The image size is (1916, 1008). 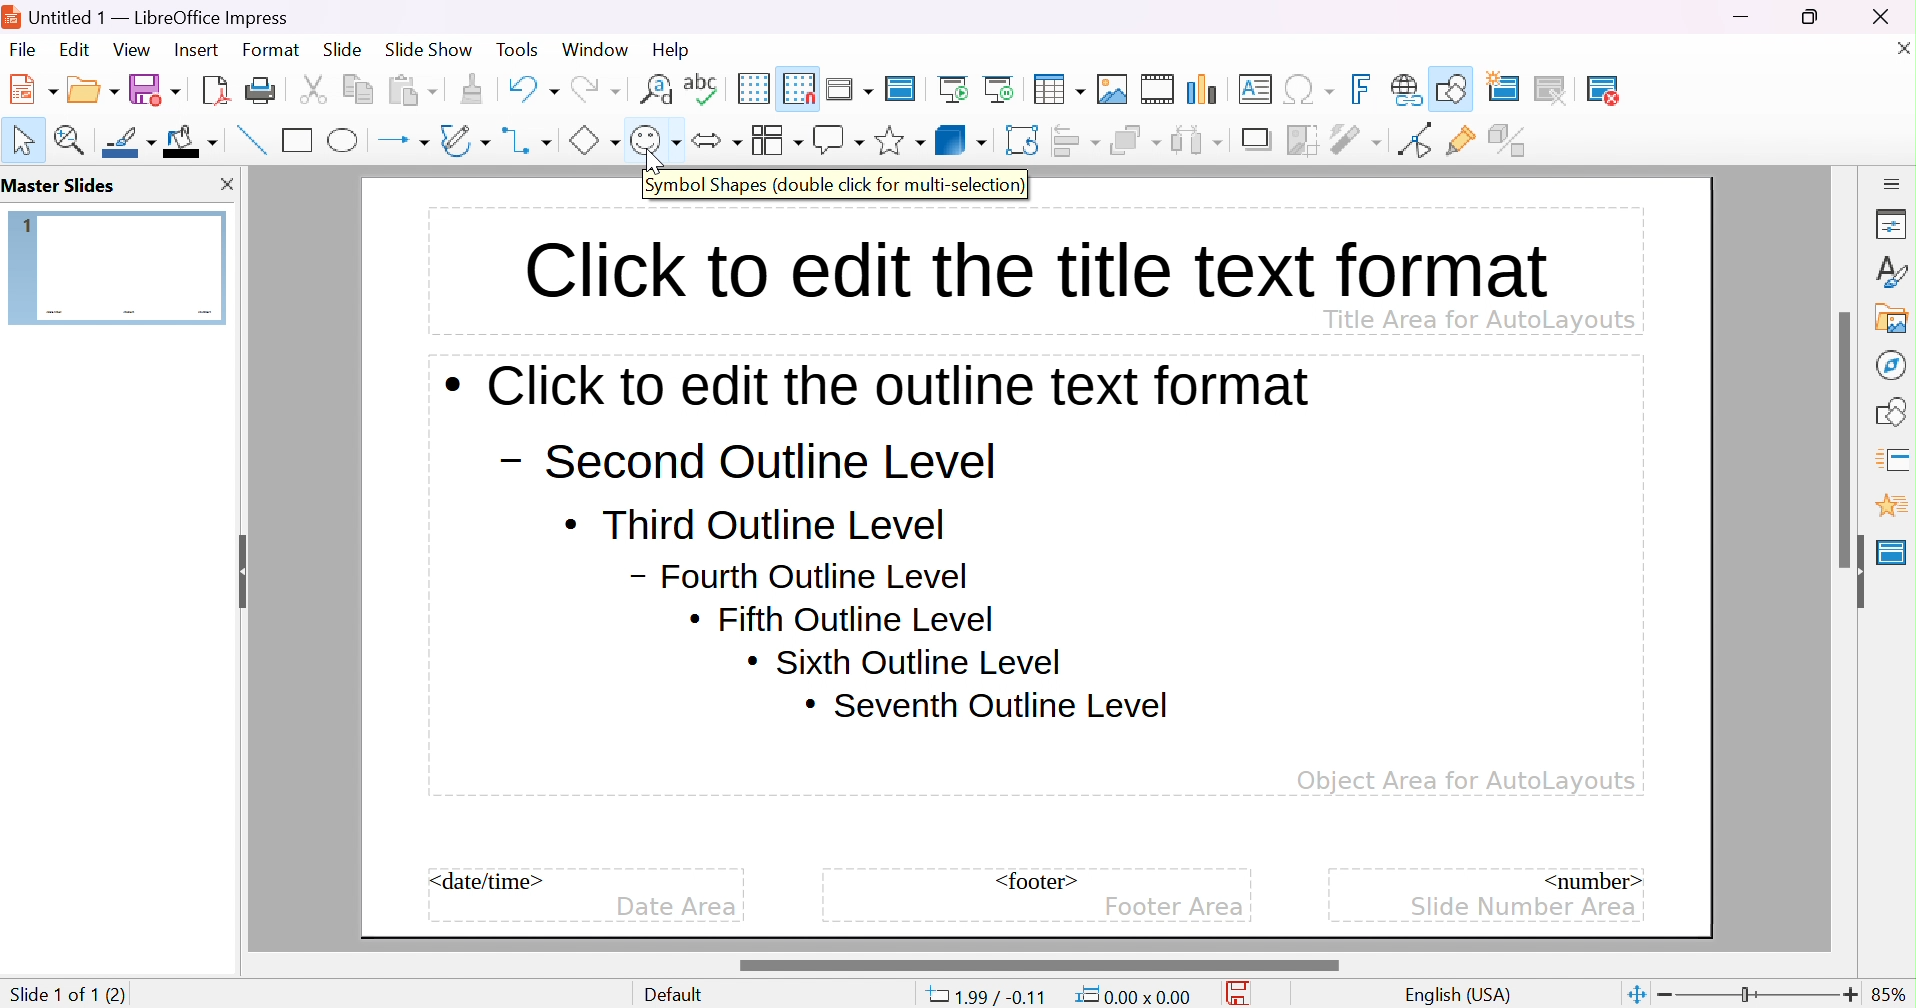 What do you see at coordinates (799, 86) in the screenshot?
I see `snap to grid` at bounding box center [799, 86].